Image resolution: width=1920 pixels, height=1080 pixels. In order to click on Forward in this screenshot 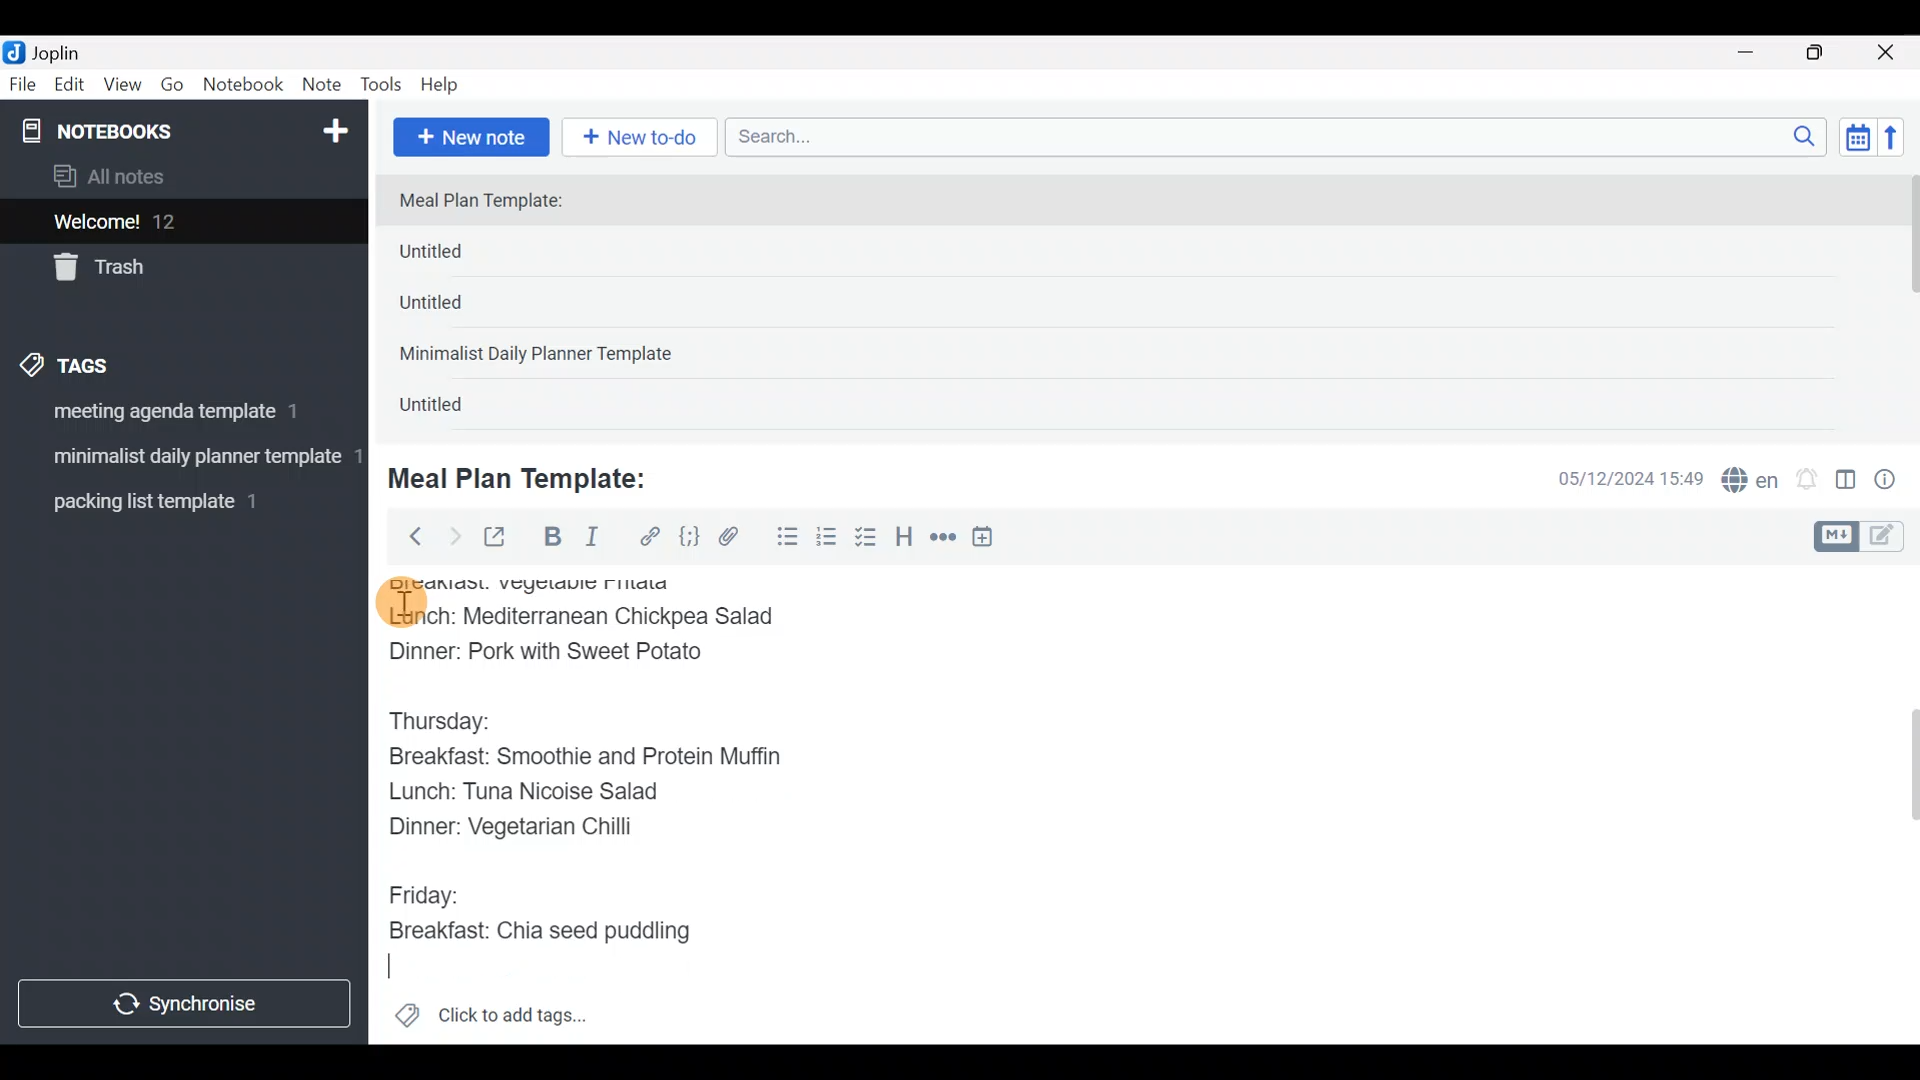, I will do `click(454, 536)`.